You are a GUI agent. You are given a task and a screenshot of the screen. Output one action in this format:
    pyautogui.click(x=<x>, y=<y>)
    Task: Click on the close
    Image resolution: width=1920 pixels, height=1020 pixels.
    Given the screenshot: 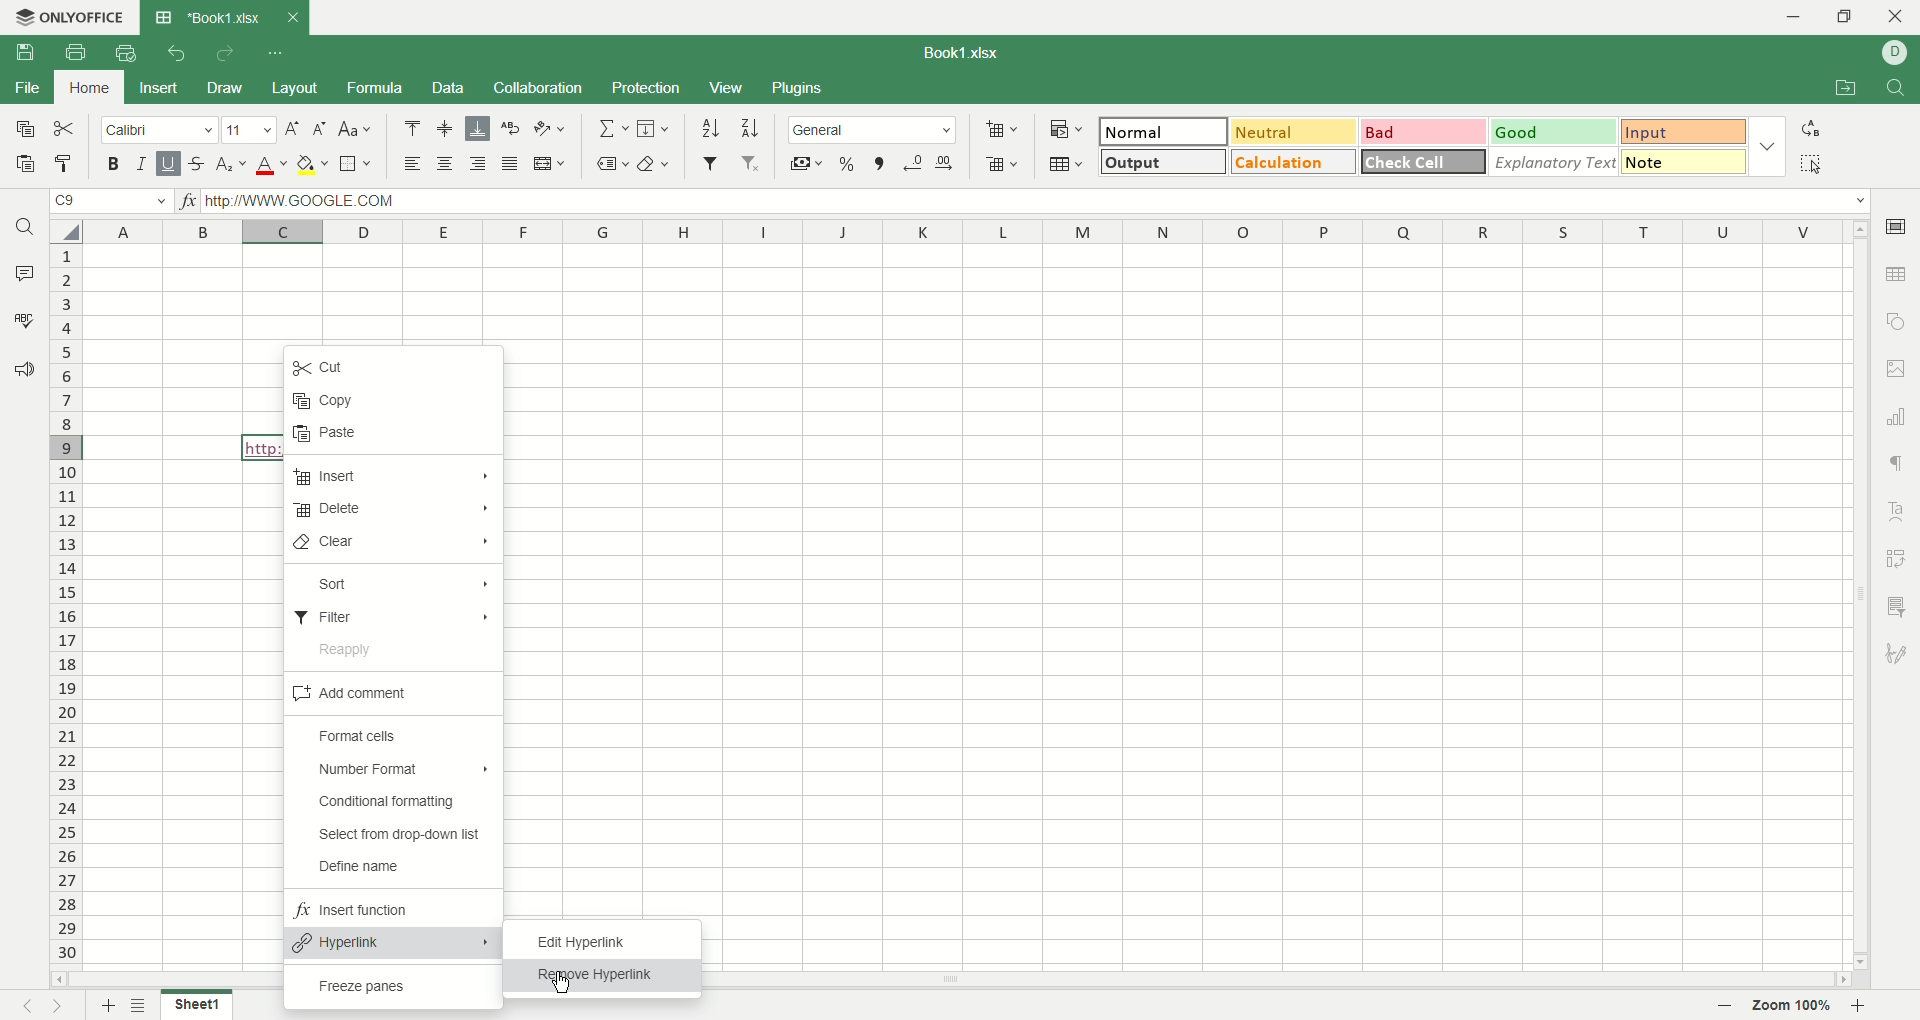 What is the action you would take?
    pyautogui.click(x=1896, y=17)
    